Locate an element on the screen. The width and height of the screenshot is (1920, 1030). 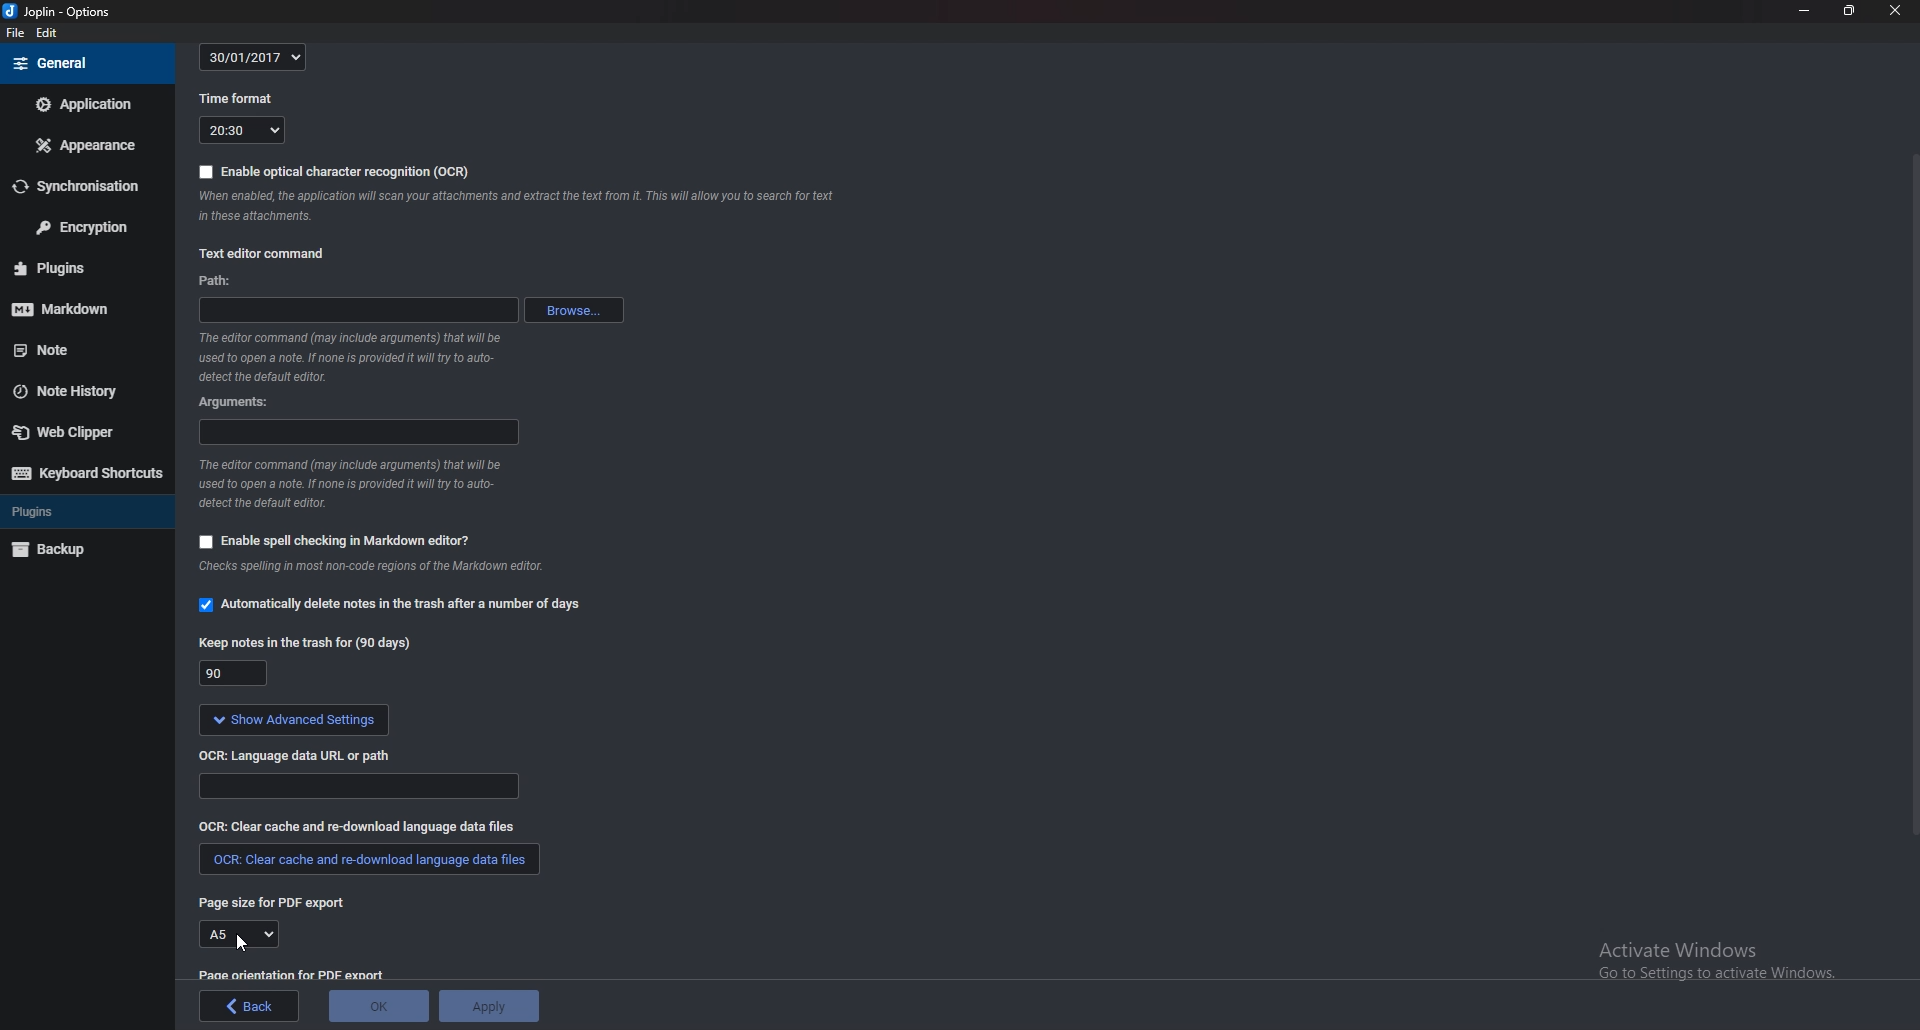
path is located at coordinates (225, 280).